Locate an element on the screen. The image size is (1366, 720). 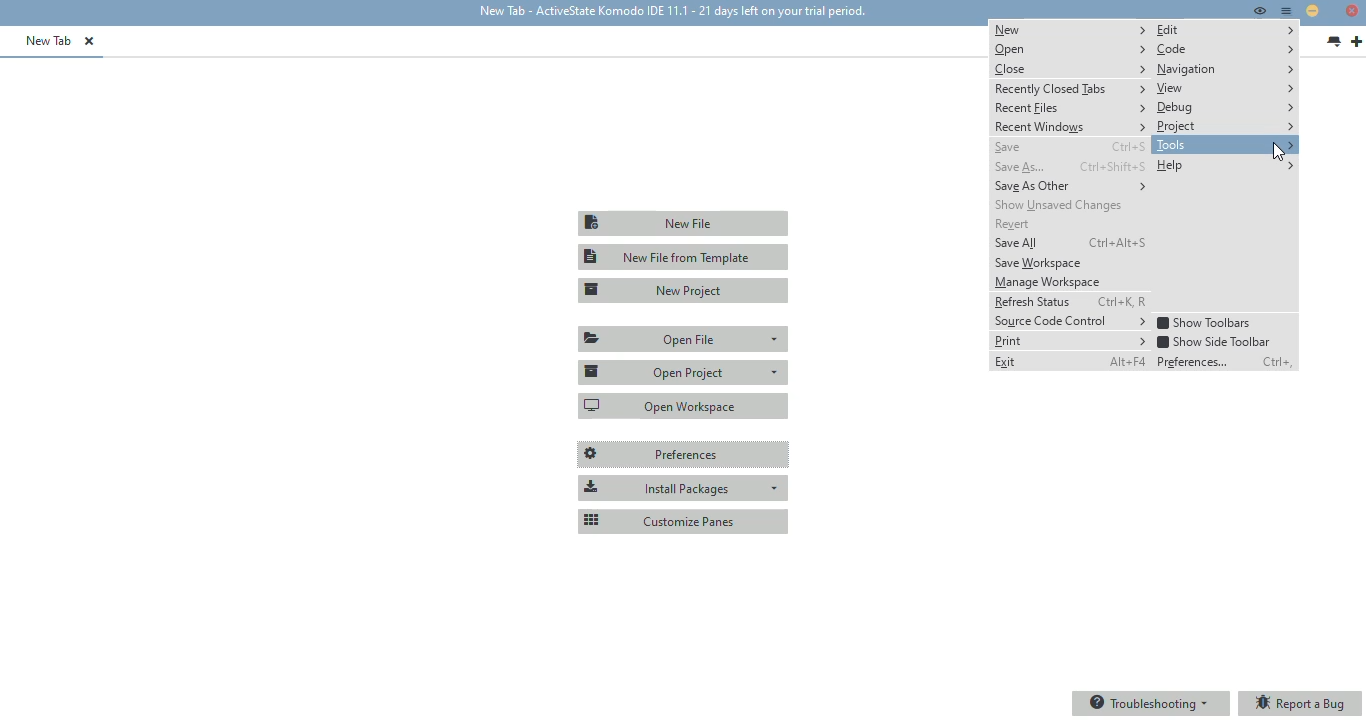
cursor is located at coordinates (1279, 153).